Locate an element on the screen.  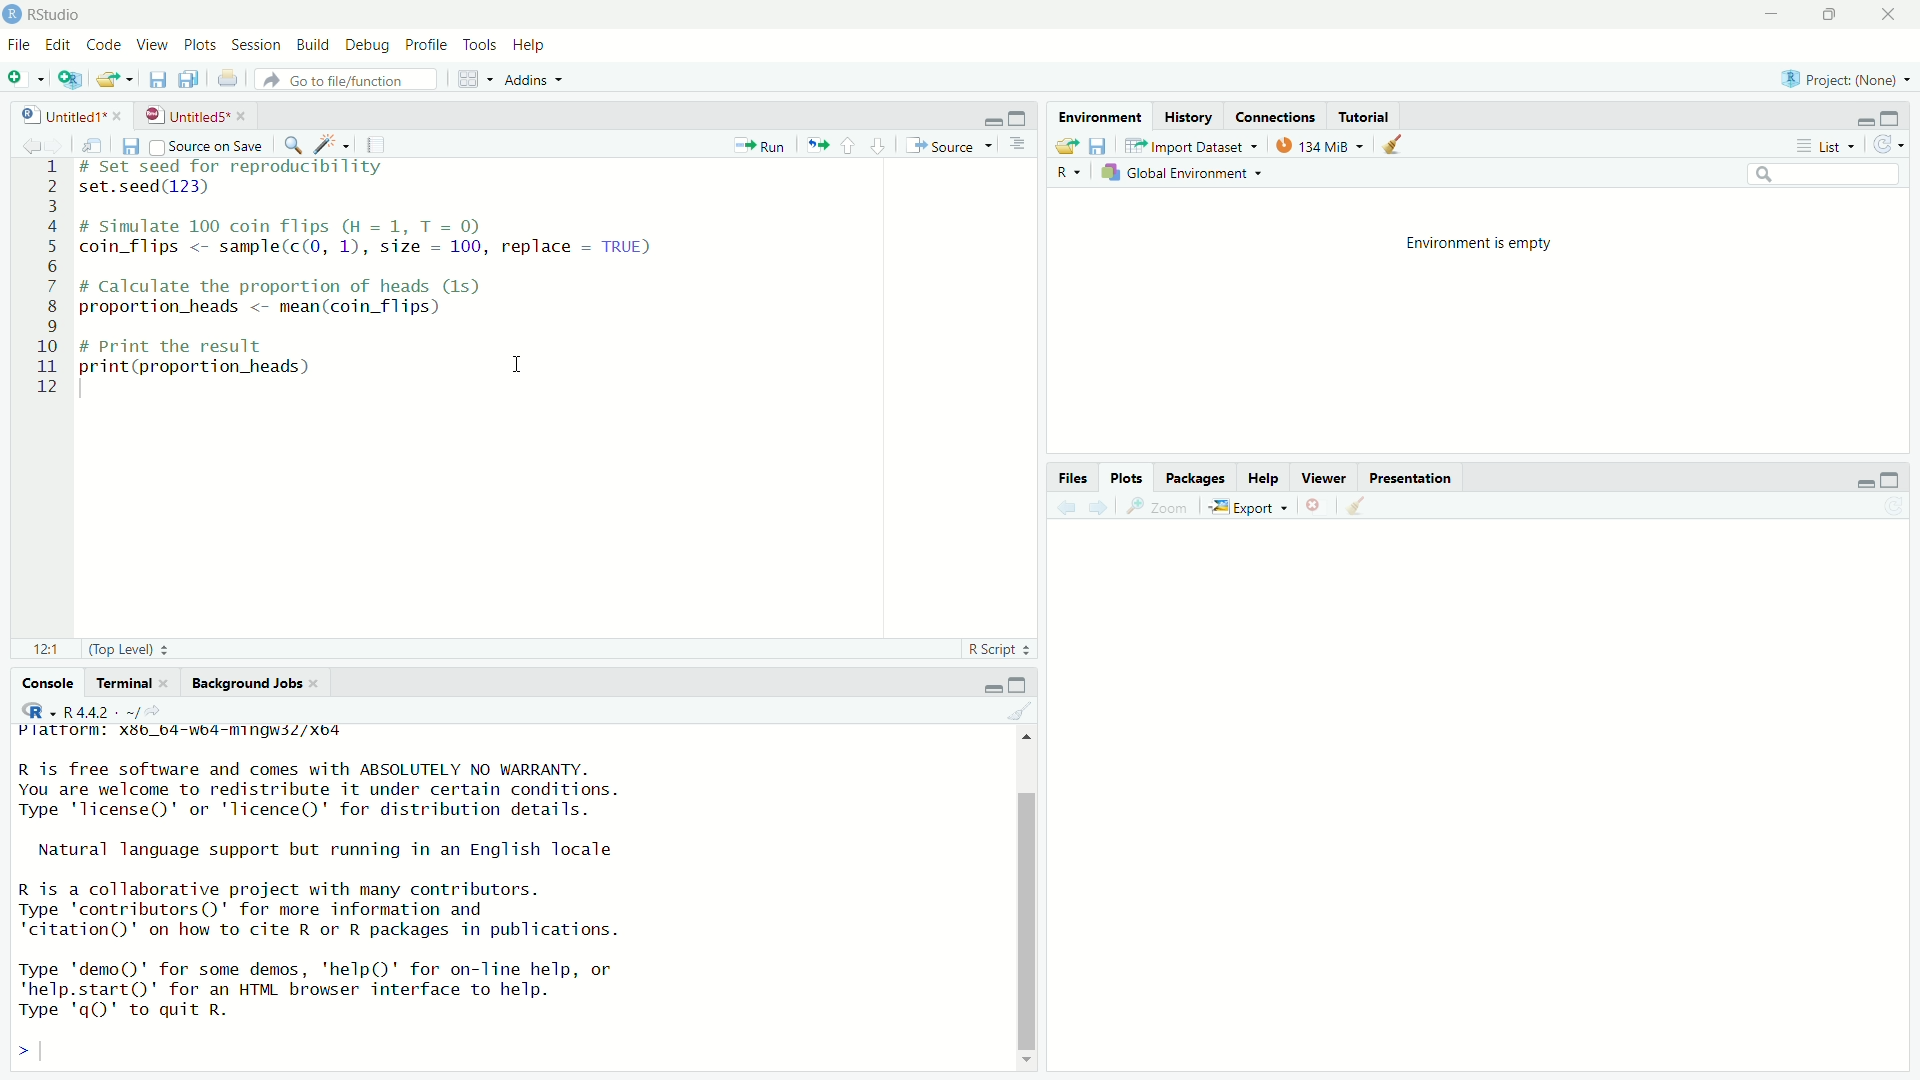
clear all plots is located at coordinates (1358, 508).